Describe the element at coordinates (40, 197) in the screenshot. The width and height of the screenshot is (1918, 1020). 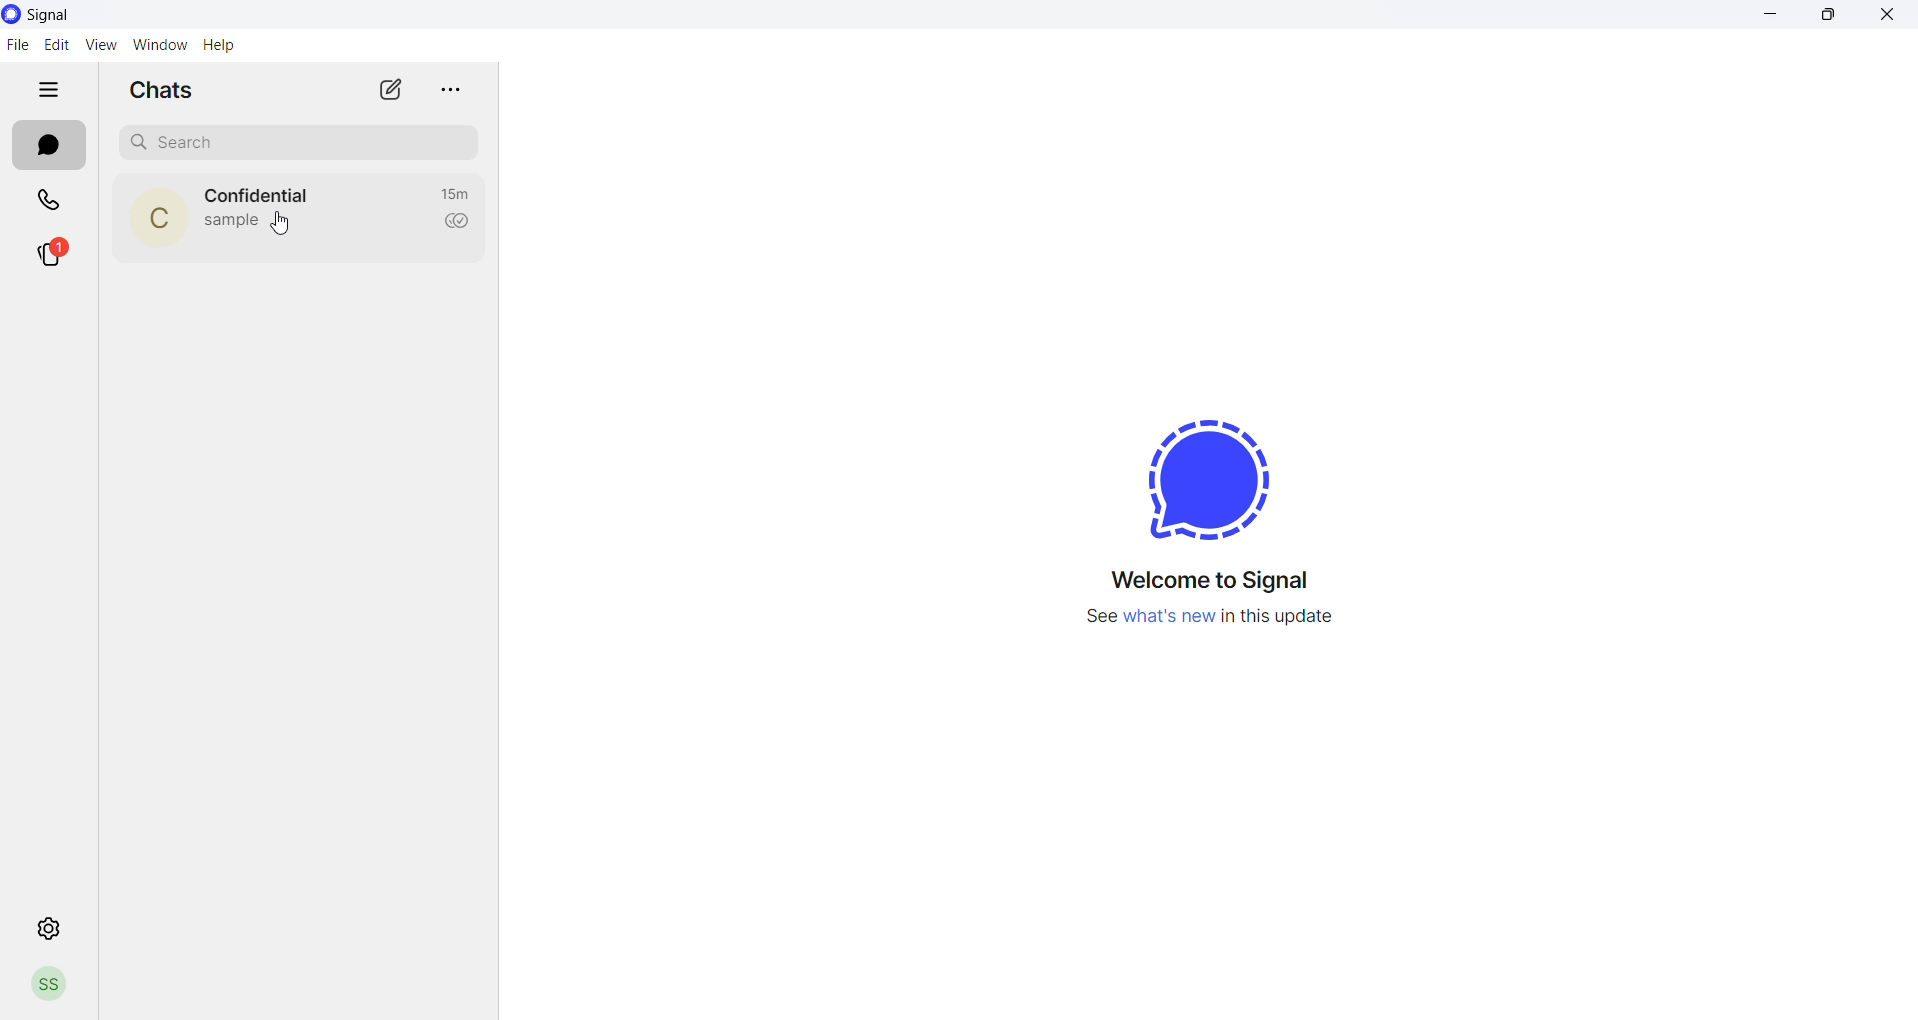
I see `call` at that location.